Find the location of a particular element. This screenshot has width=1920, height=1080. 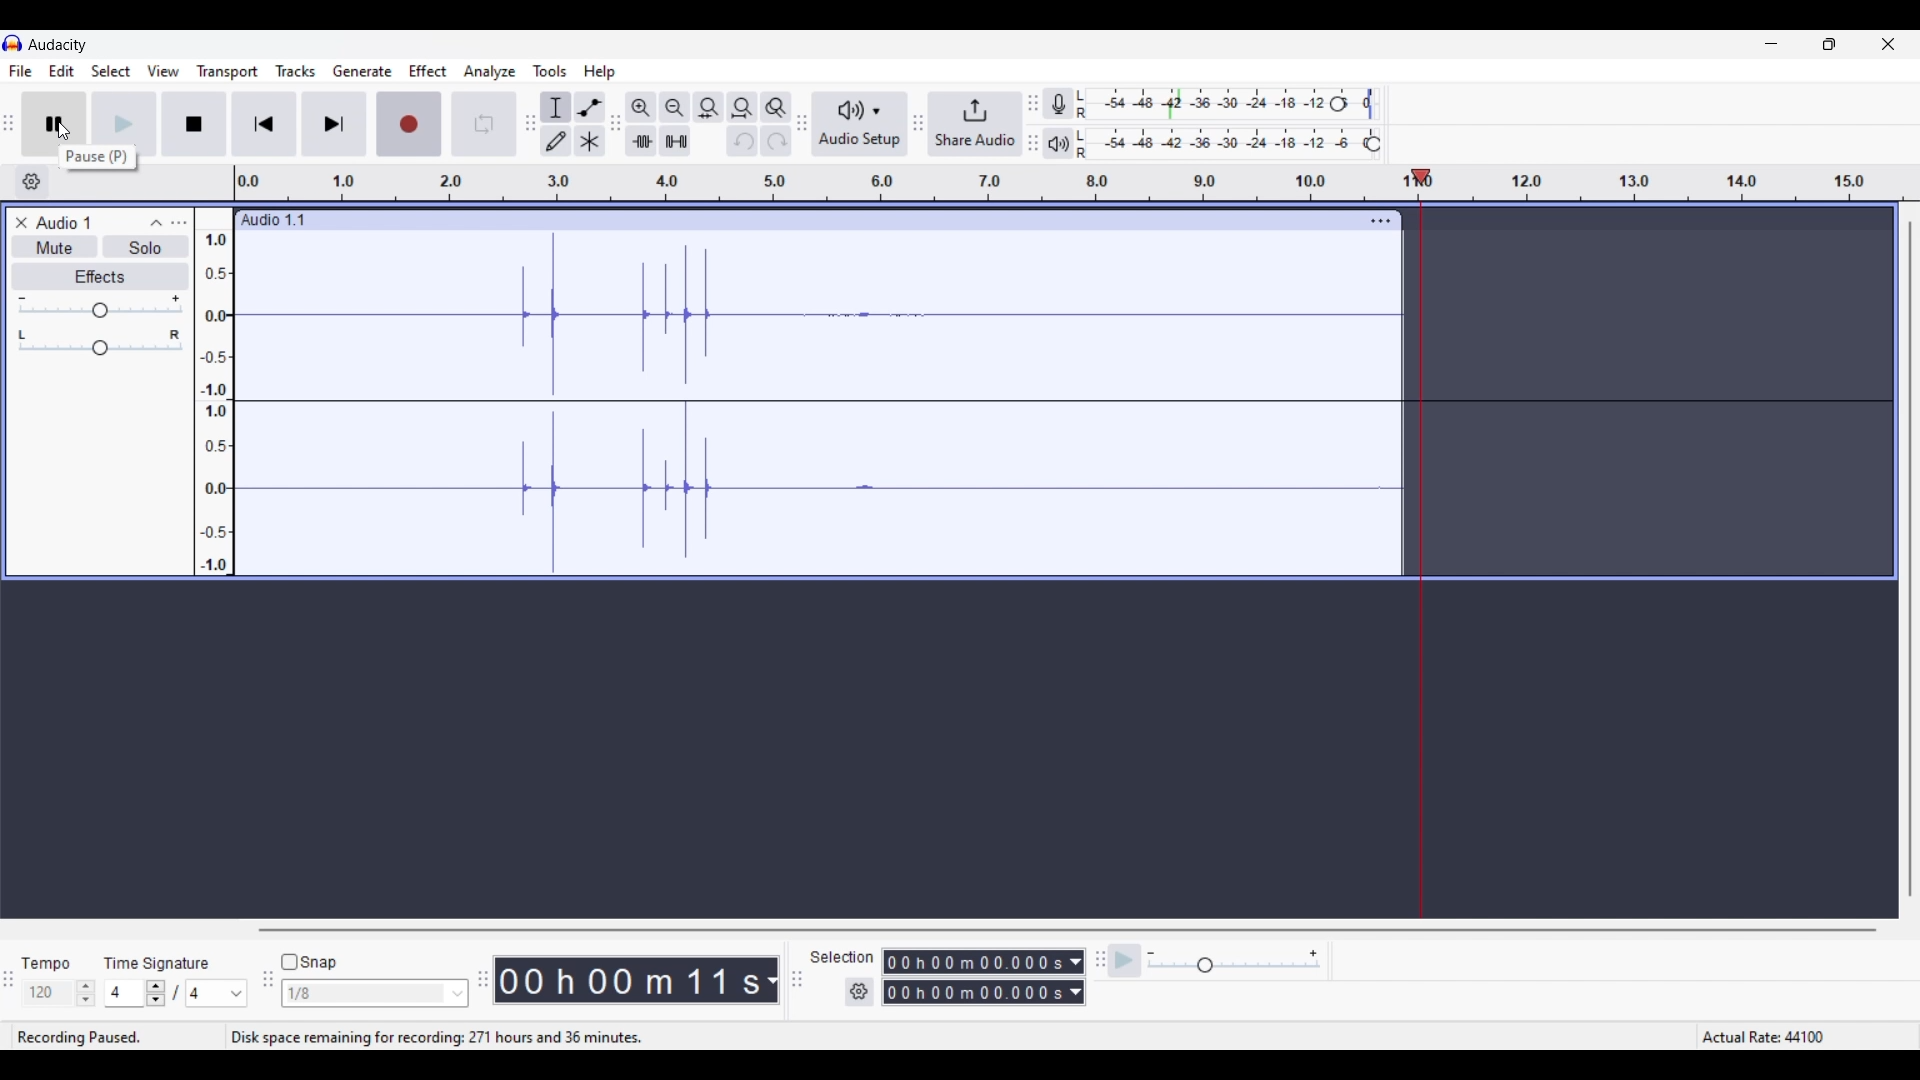

Recorded track is located at coordinates (784, 402).